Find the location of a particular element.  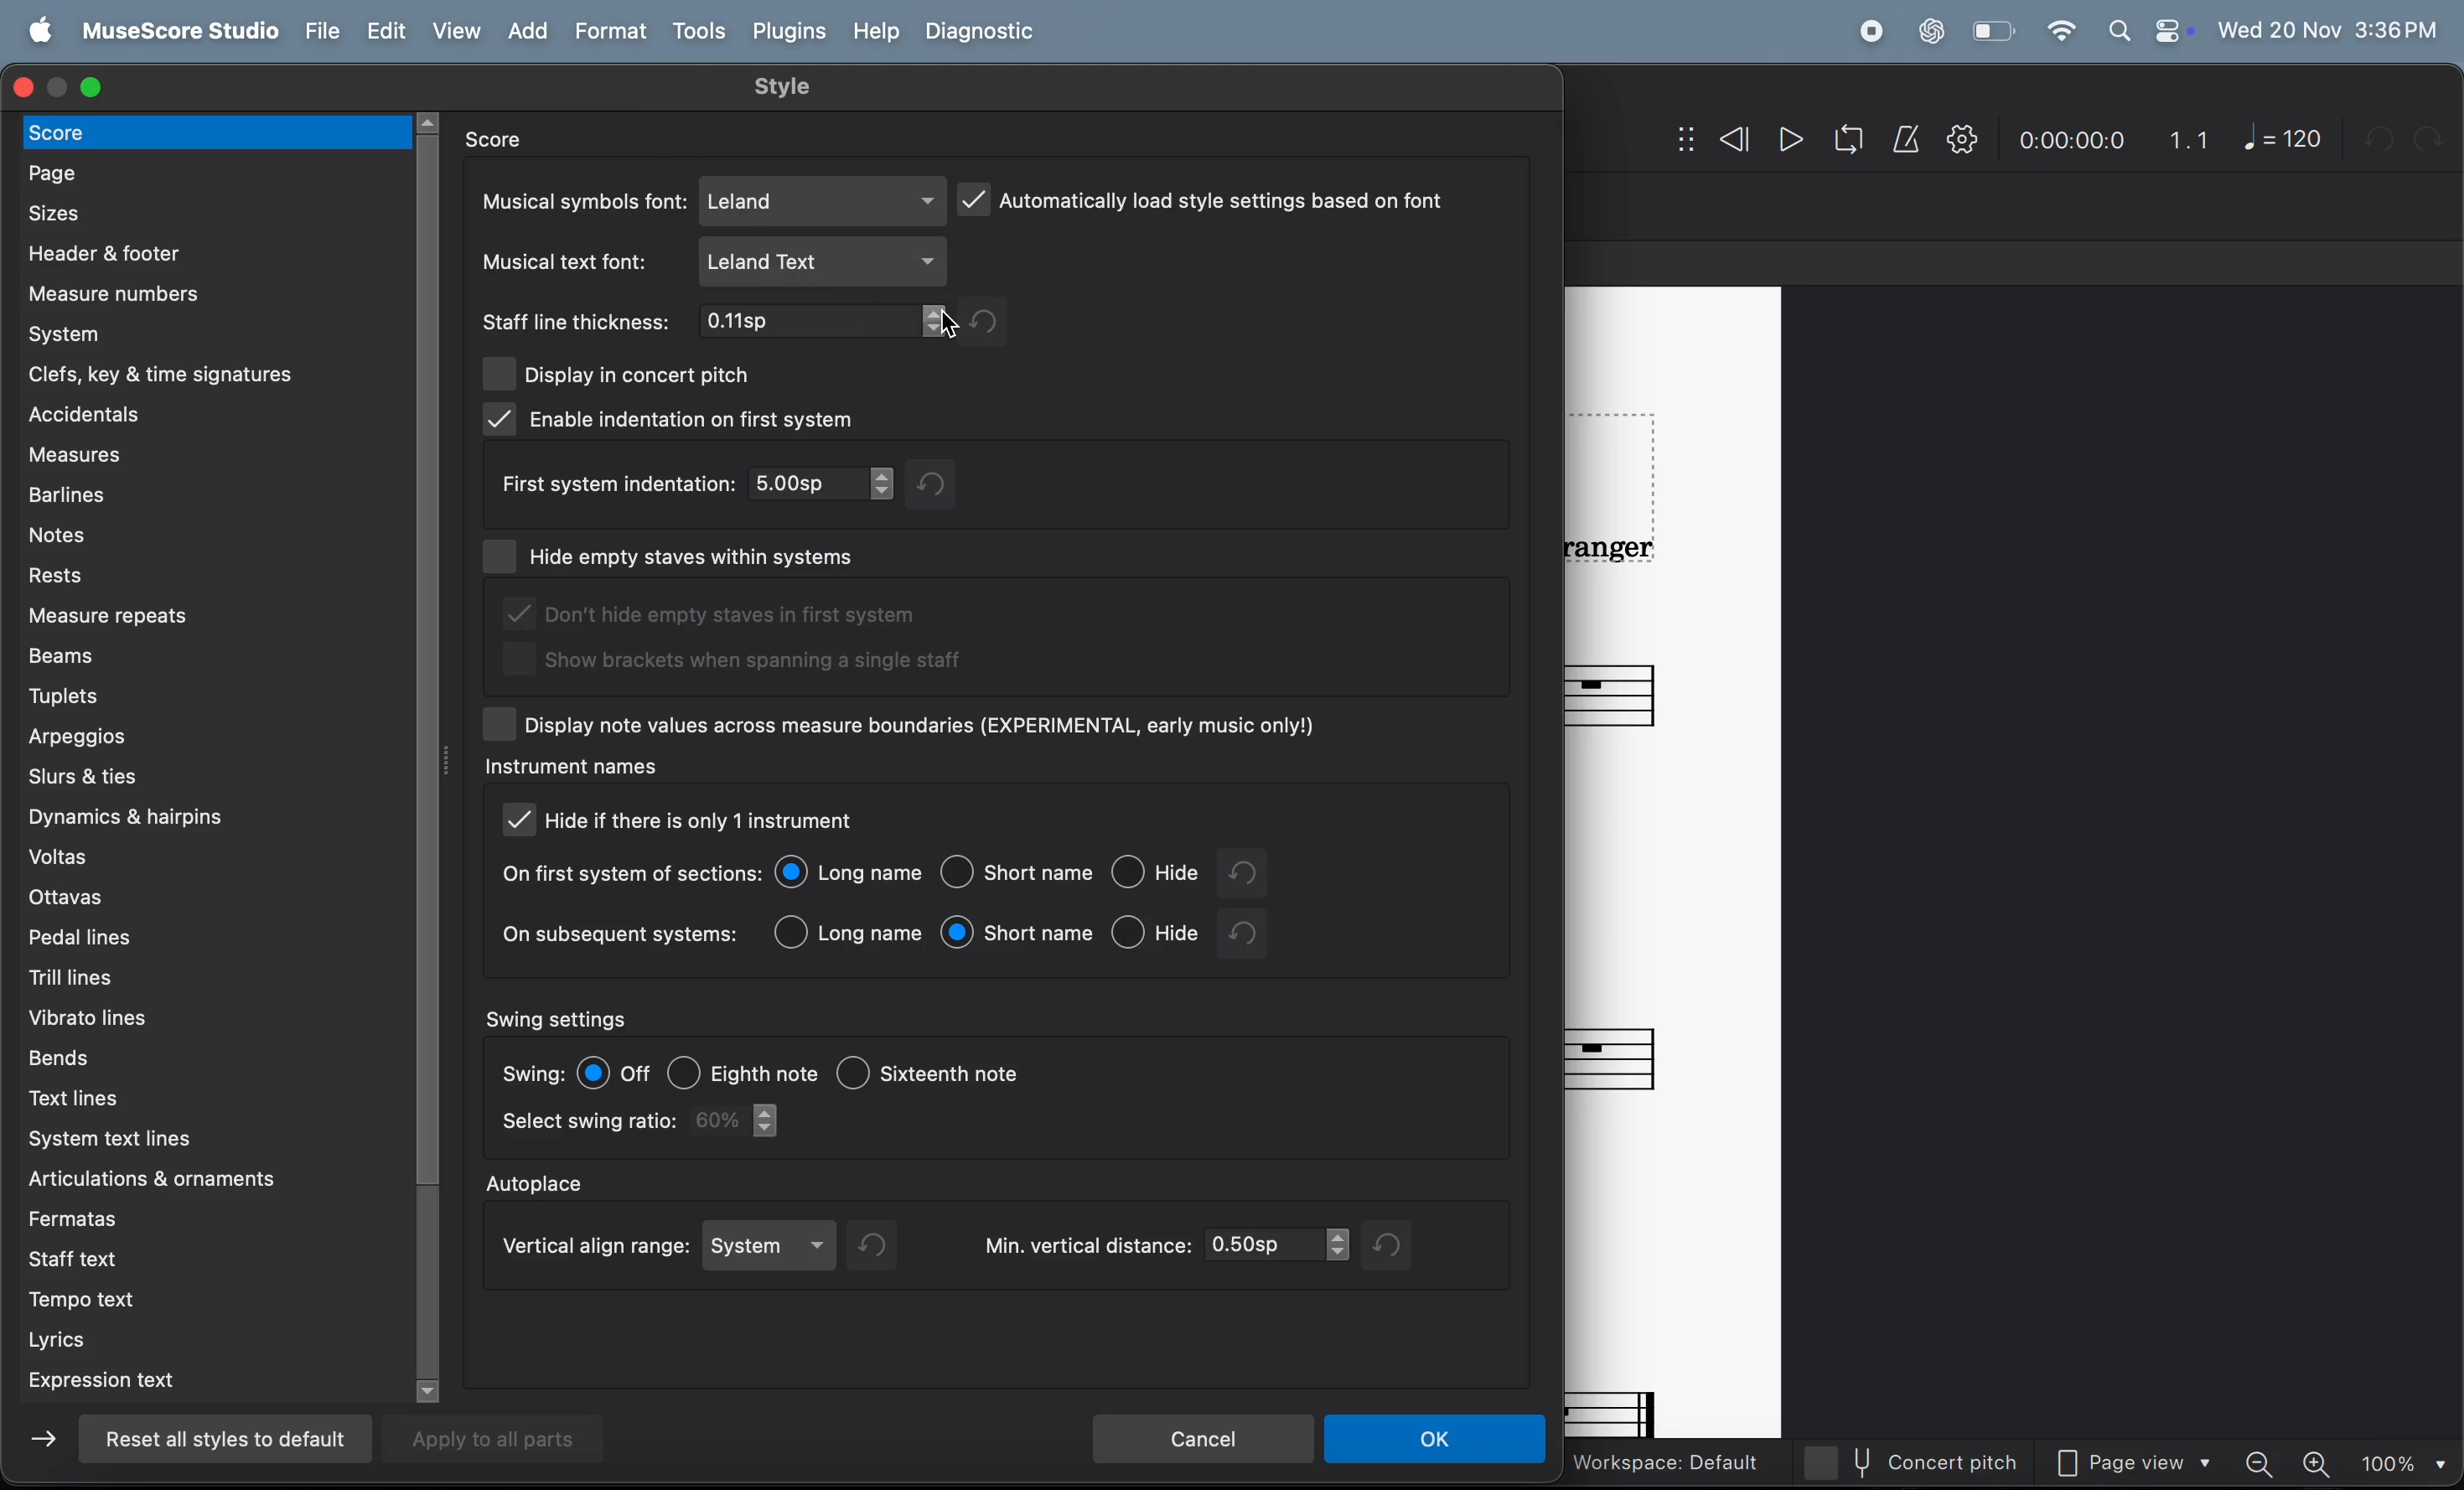

fermates is located at coordinates (205, 1216).